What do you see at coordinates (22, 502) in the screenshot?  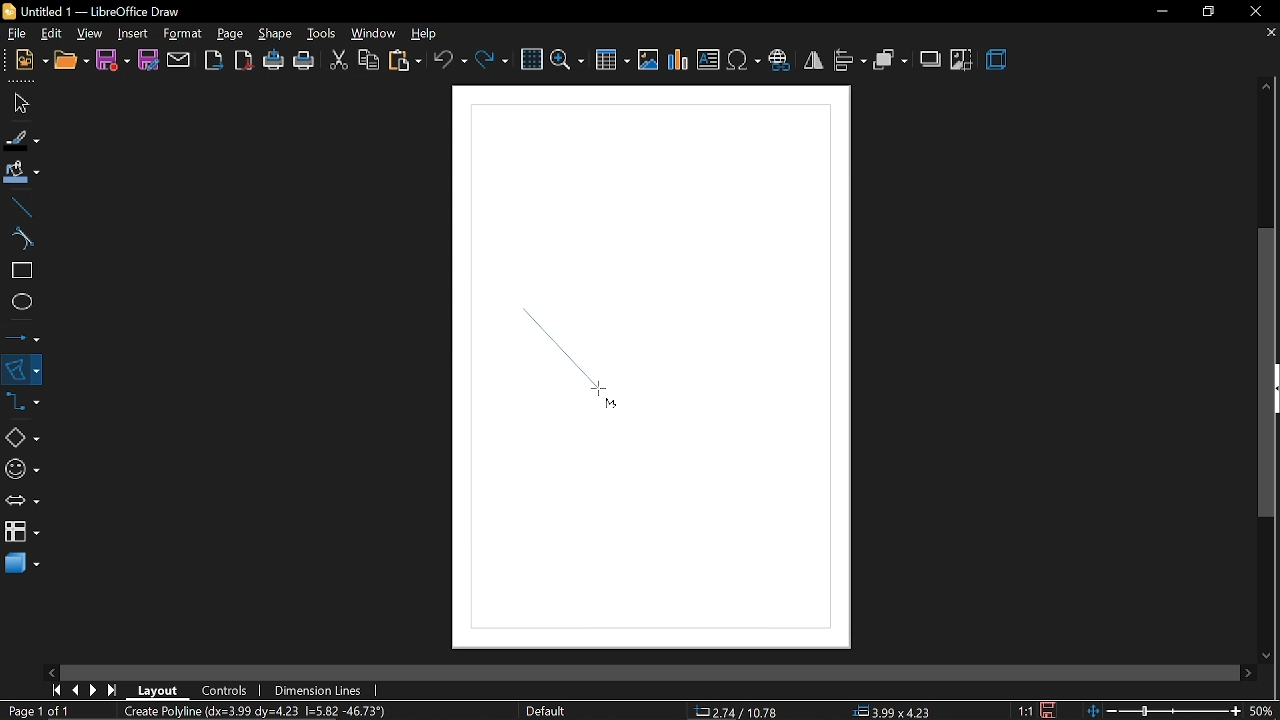 I see `arrows` at bounding box center [22, 502].